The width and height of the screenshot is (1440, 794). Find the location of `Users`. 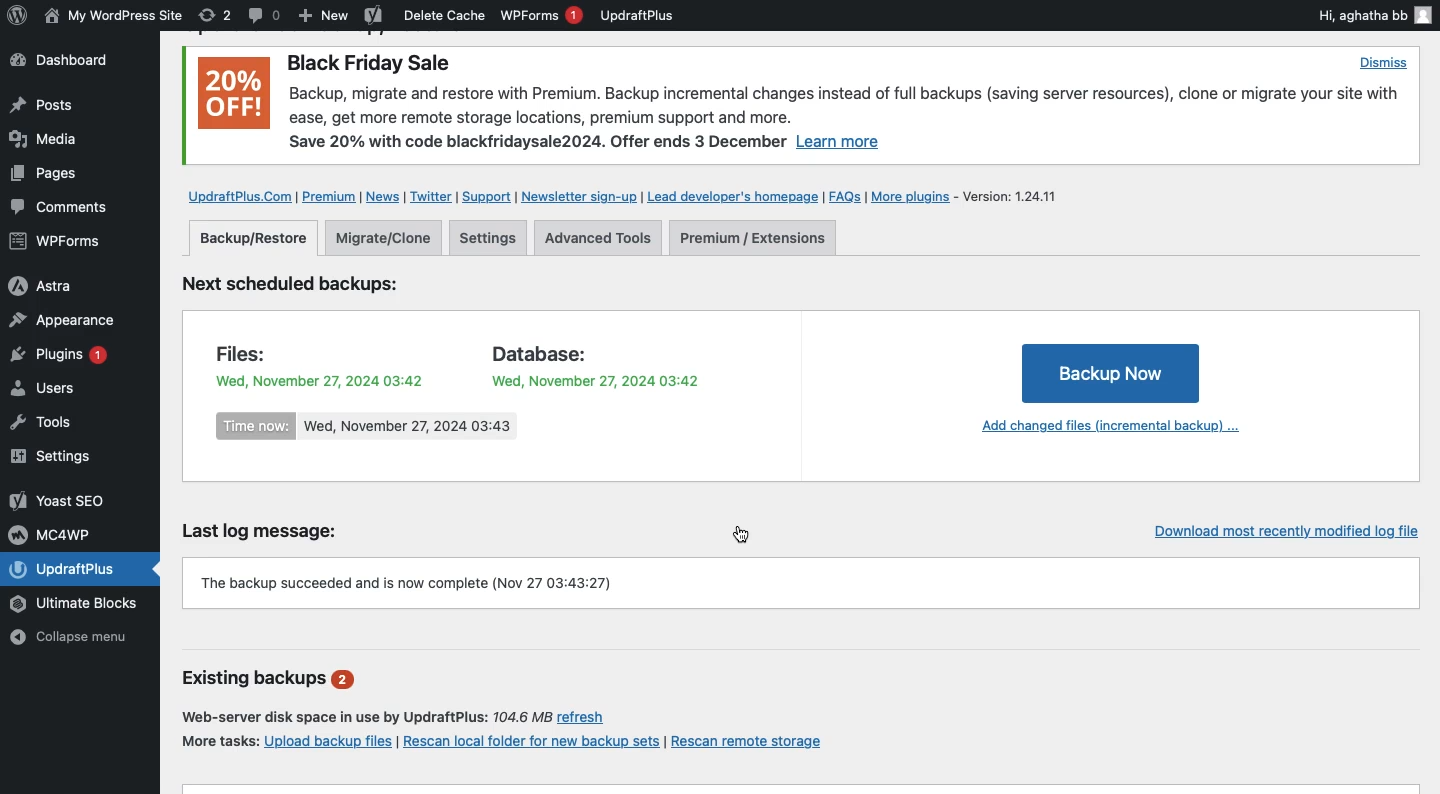

Users is located at coordinates (63, 391).